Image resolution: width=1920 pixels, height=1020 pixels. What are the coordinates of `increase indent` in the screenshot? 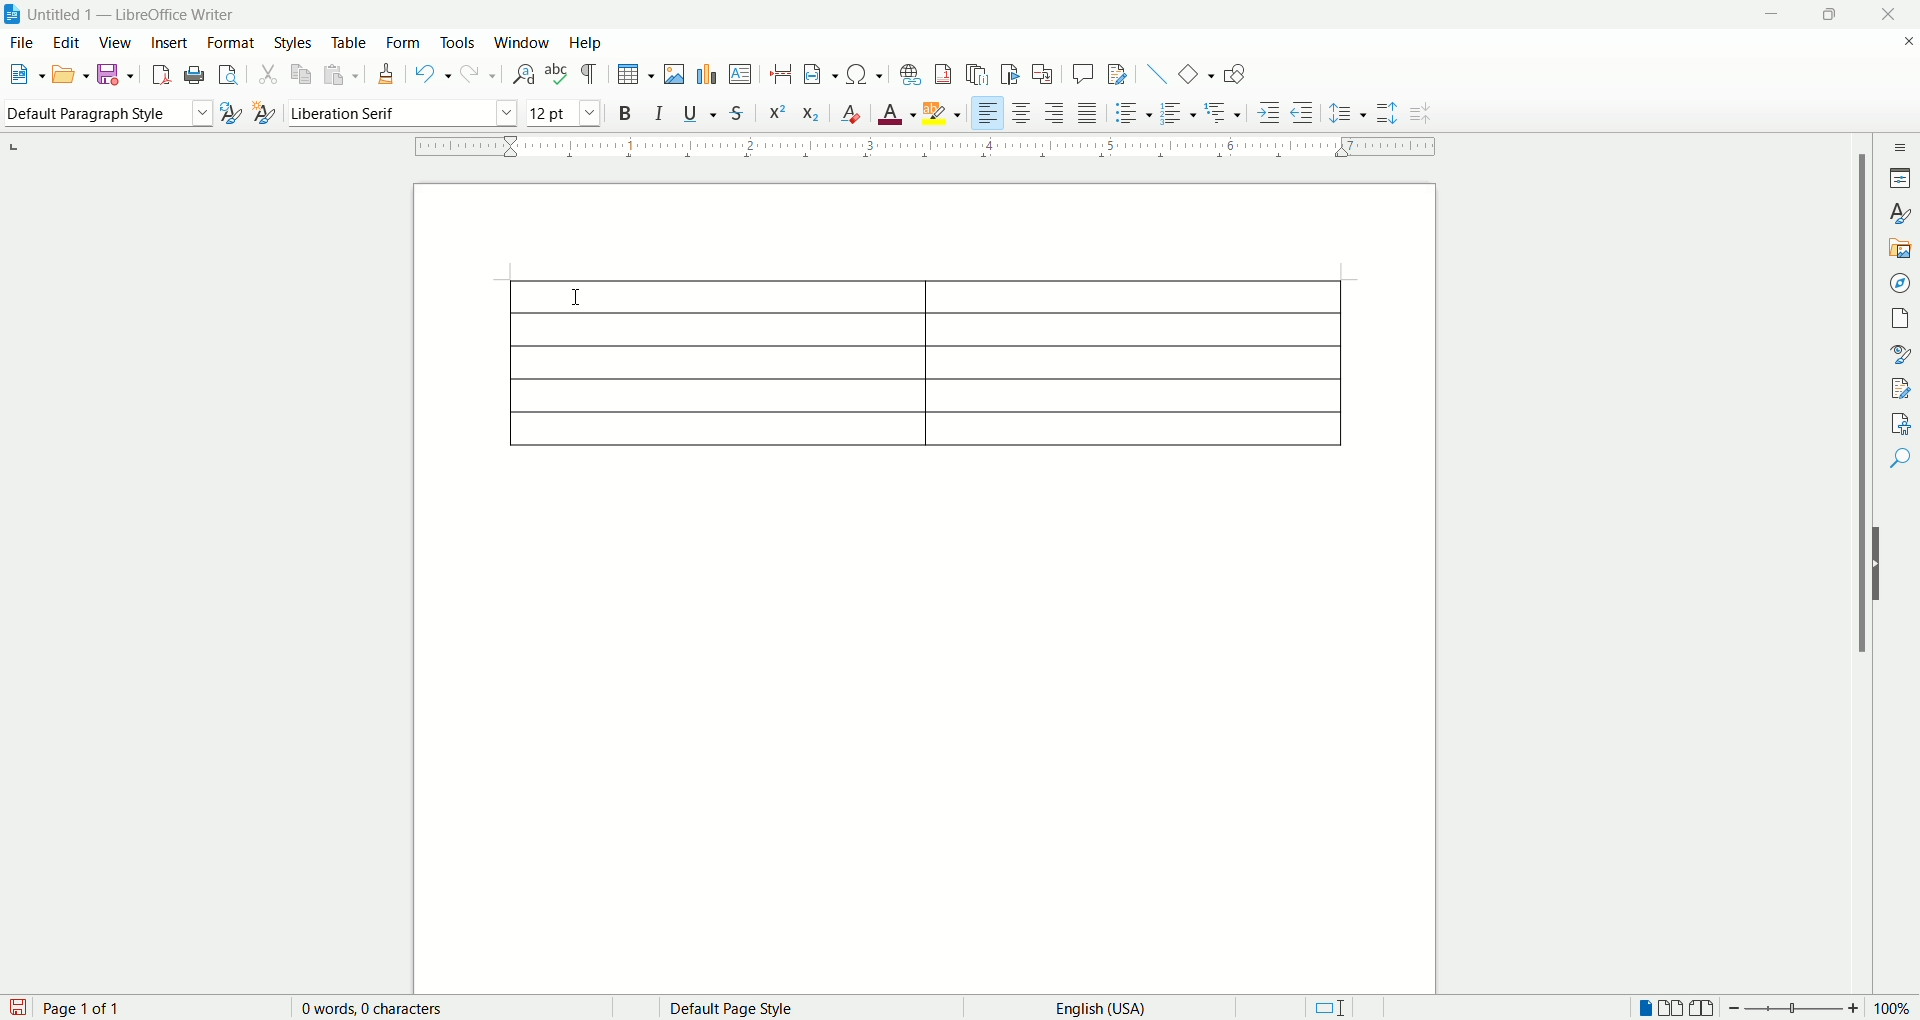 It's located at (1272, 110).